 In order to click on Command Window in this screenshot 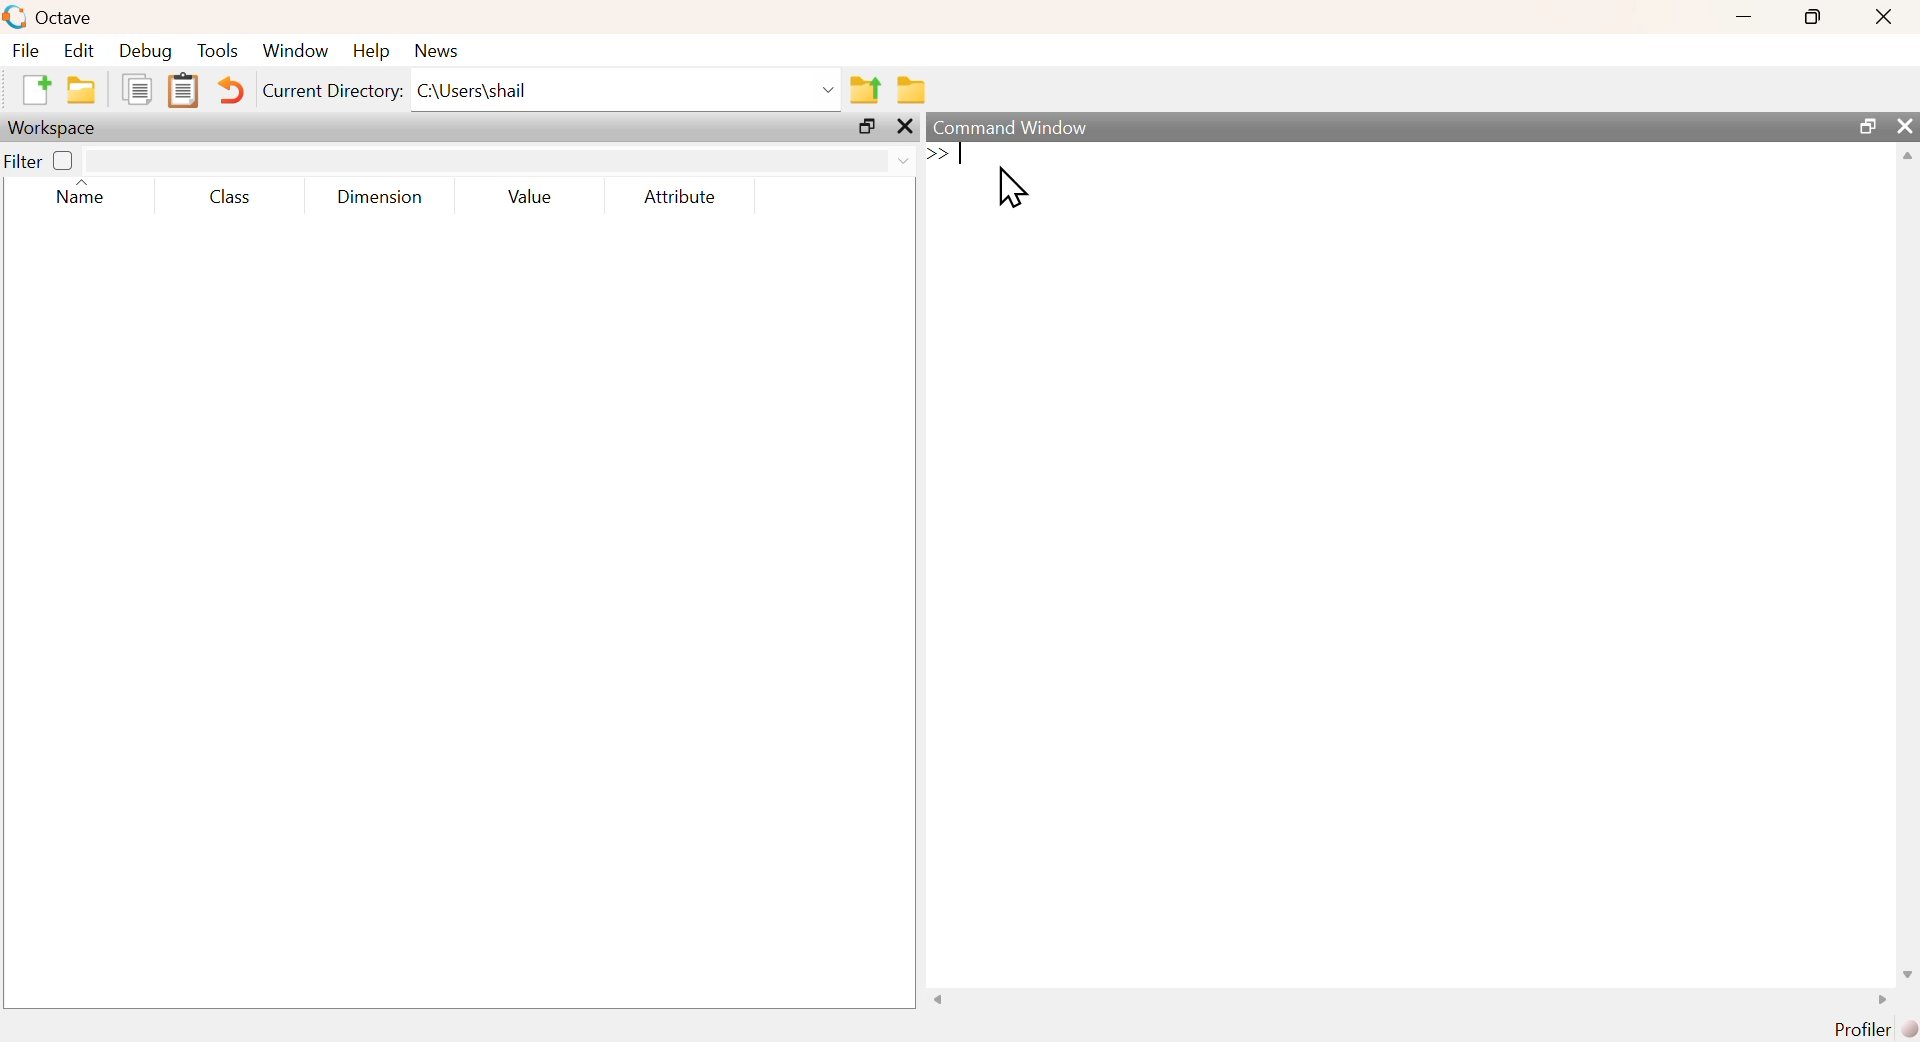, I will do `click(1010, 129)`.